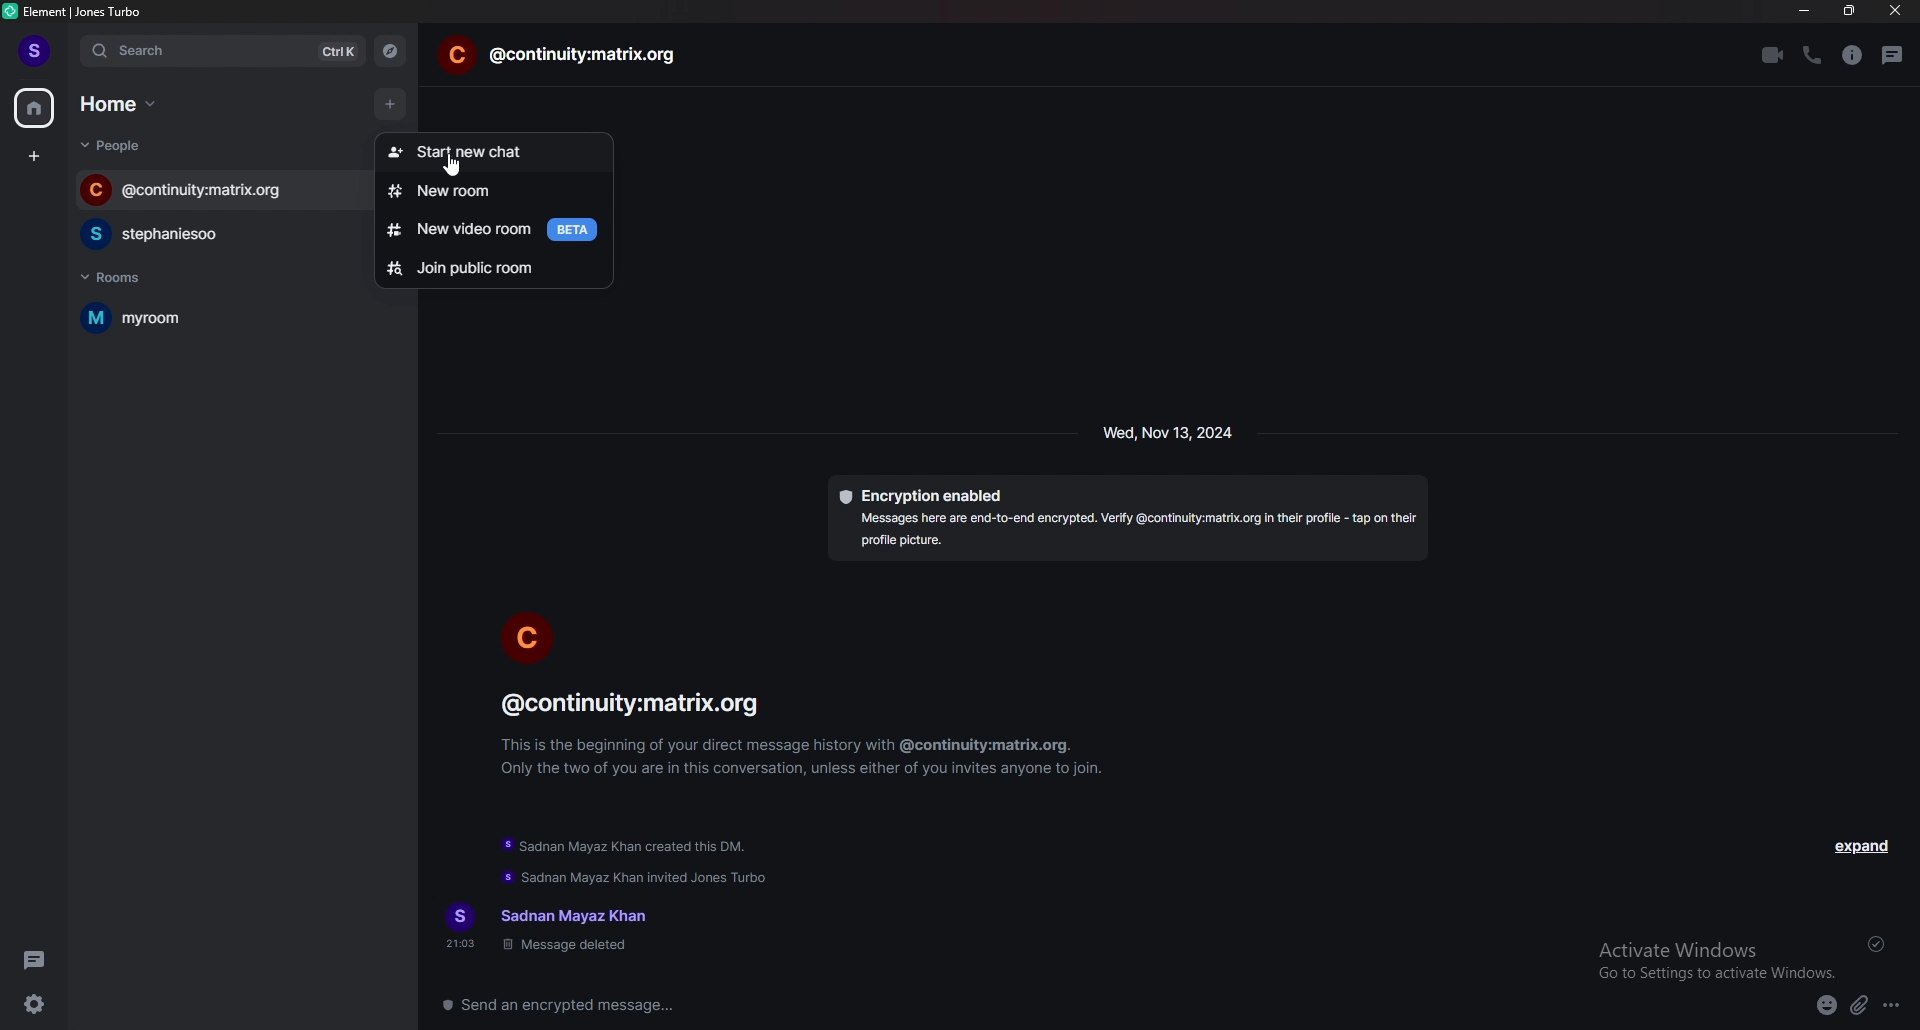 This screenshot has width=1920, height=1030. What do you see at coordinates (1810, 54) in the screenshot?
I see `voice call` at bounding box center [1810, 54].